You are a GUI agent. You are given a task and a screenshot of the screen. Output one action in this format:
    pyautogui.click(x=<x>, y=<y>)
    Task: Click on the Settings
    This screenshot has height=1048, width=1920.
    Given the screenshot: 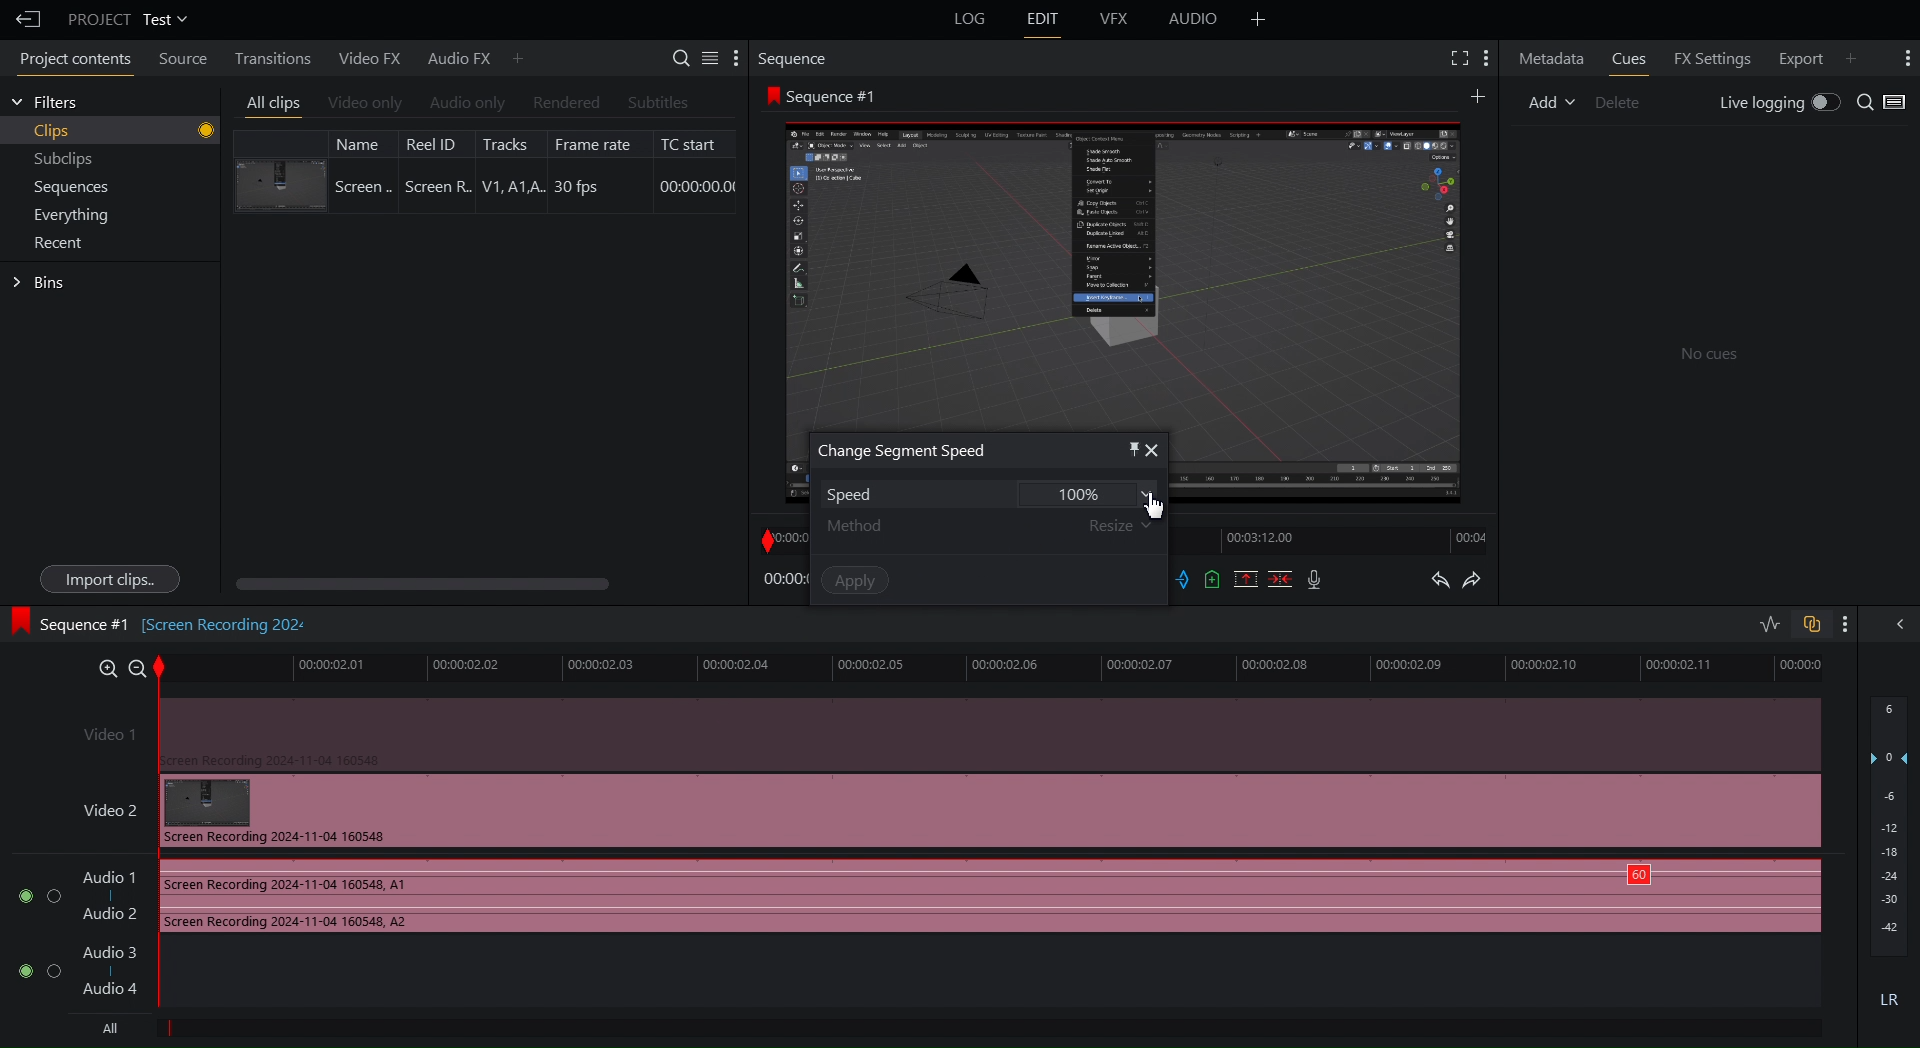 What is the action you would take?
    pyautogui.click(x=707, y=57)
    